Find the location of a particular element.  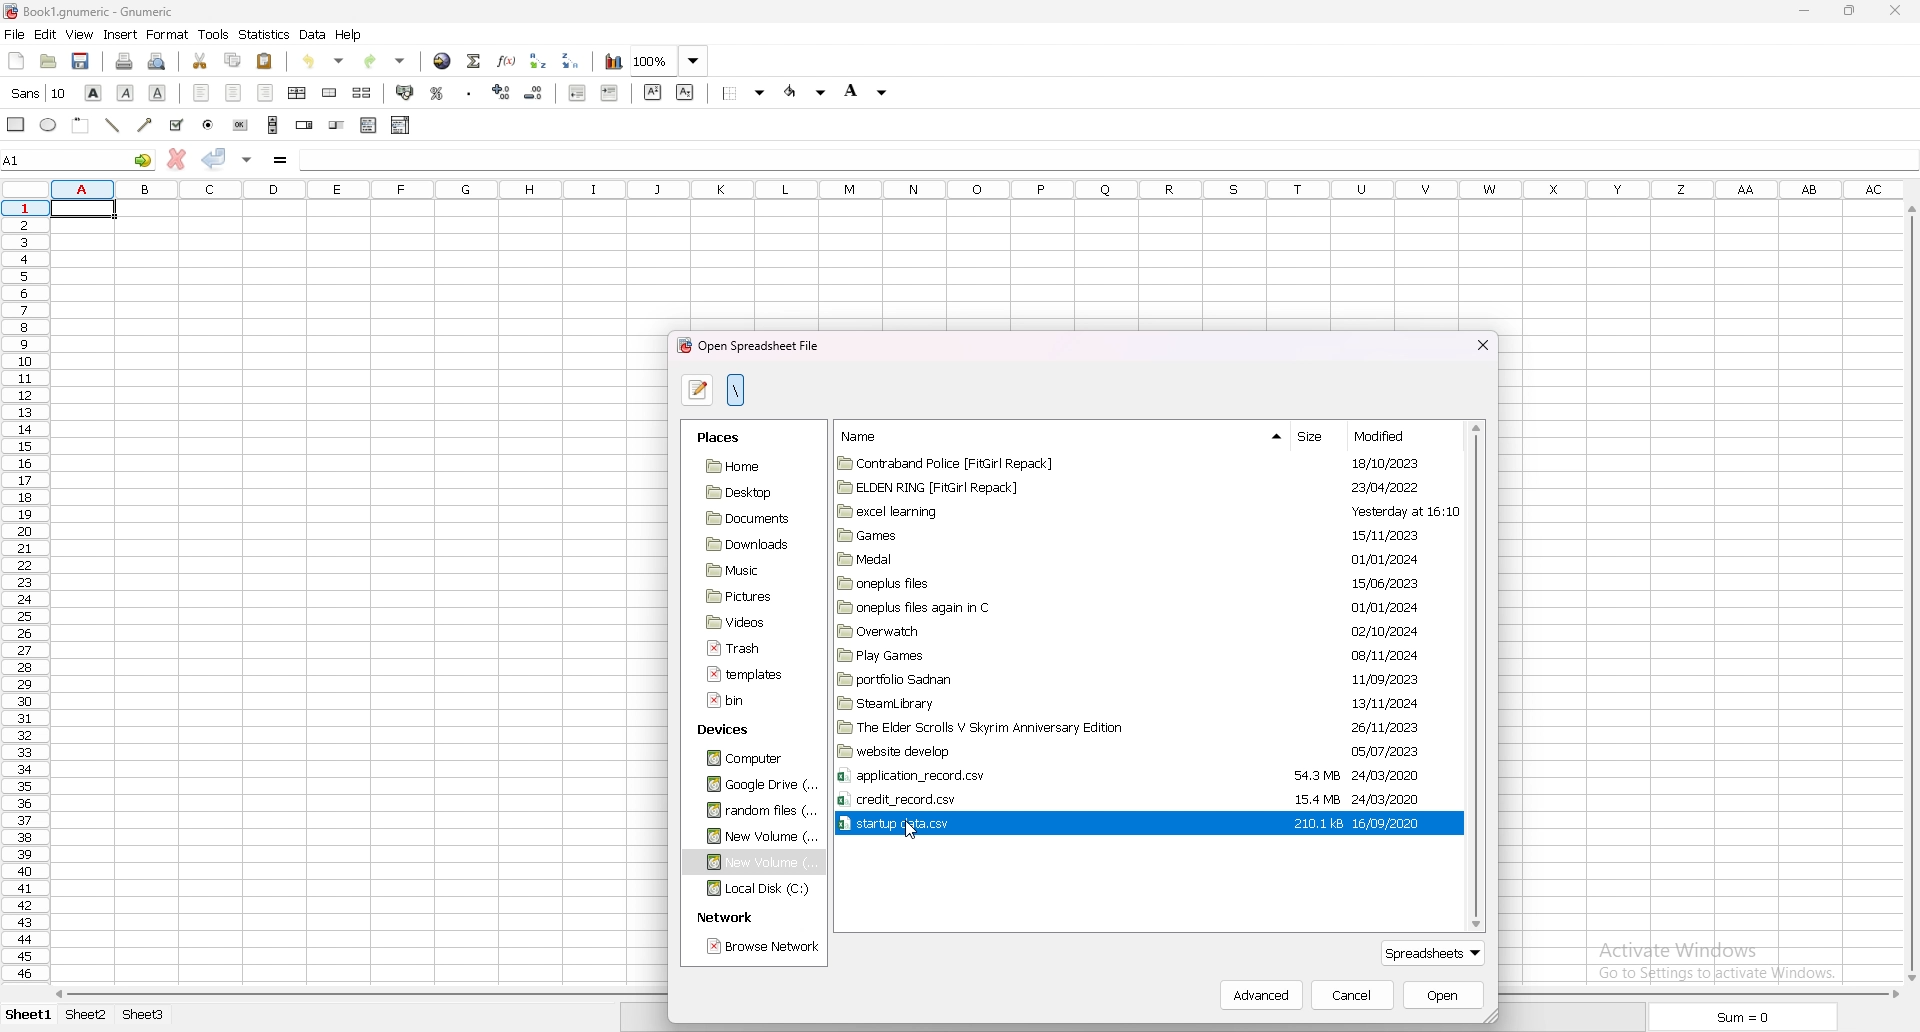

folder is located at coordinates (1064, 464).